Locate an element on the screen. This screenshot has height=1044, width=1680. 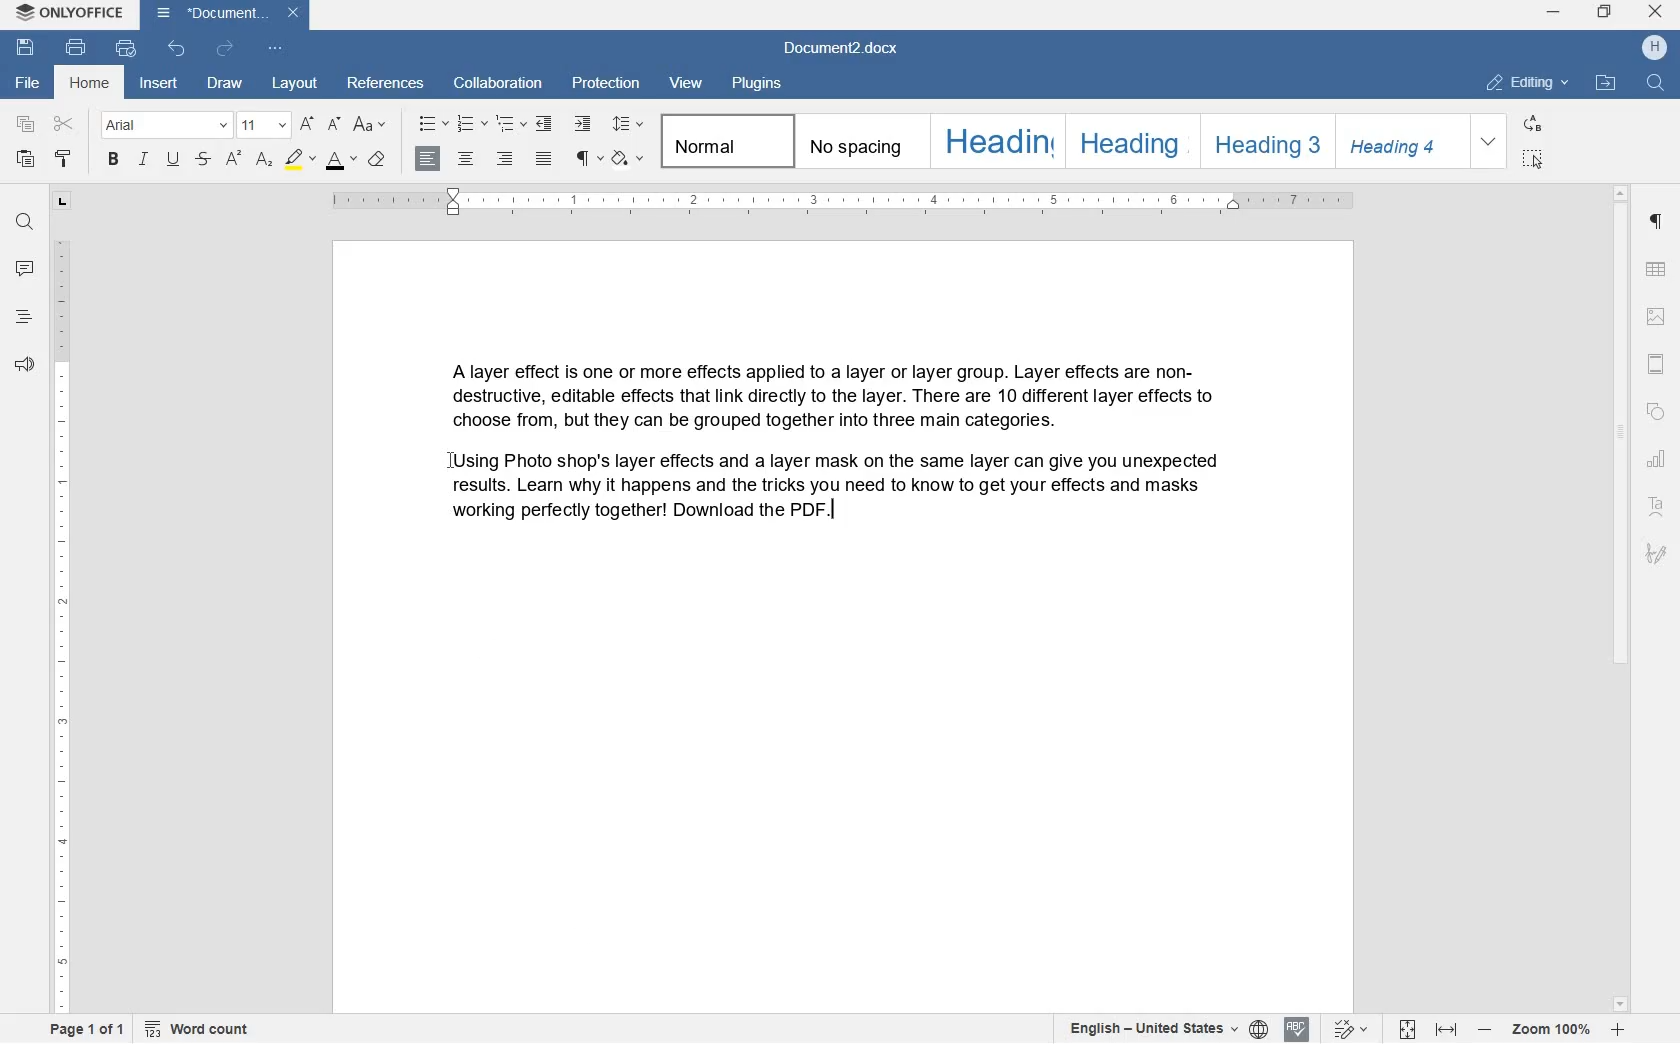
BULLETS is located at coordinates (432, 123).